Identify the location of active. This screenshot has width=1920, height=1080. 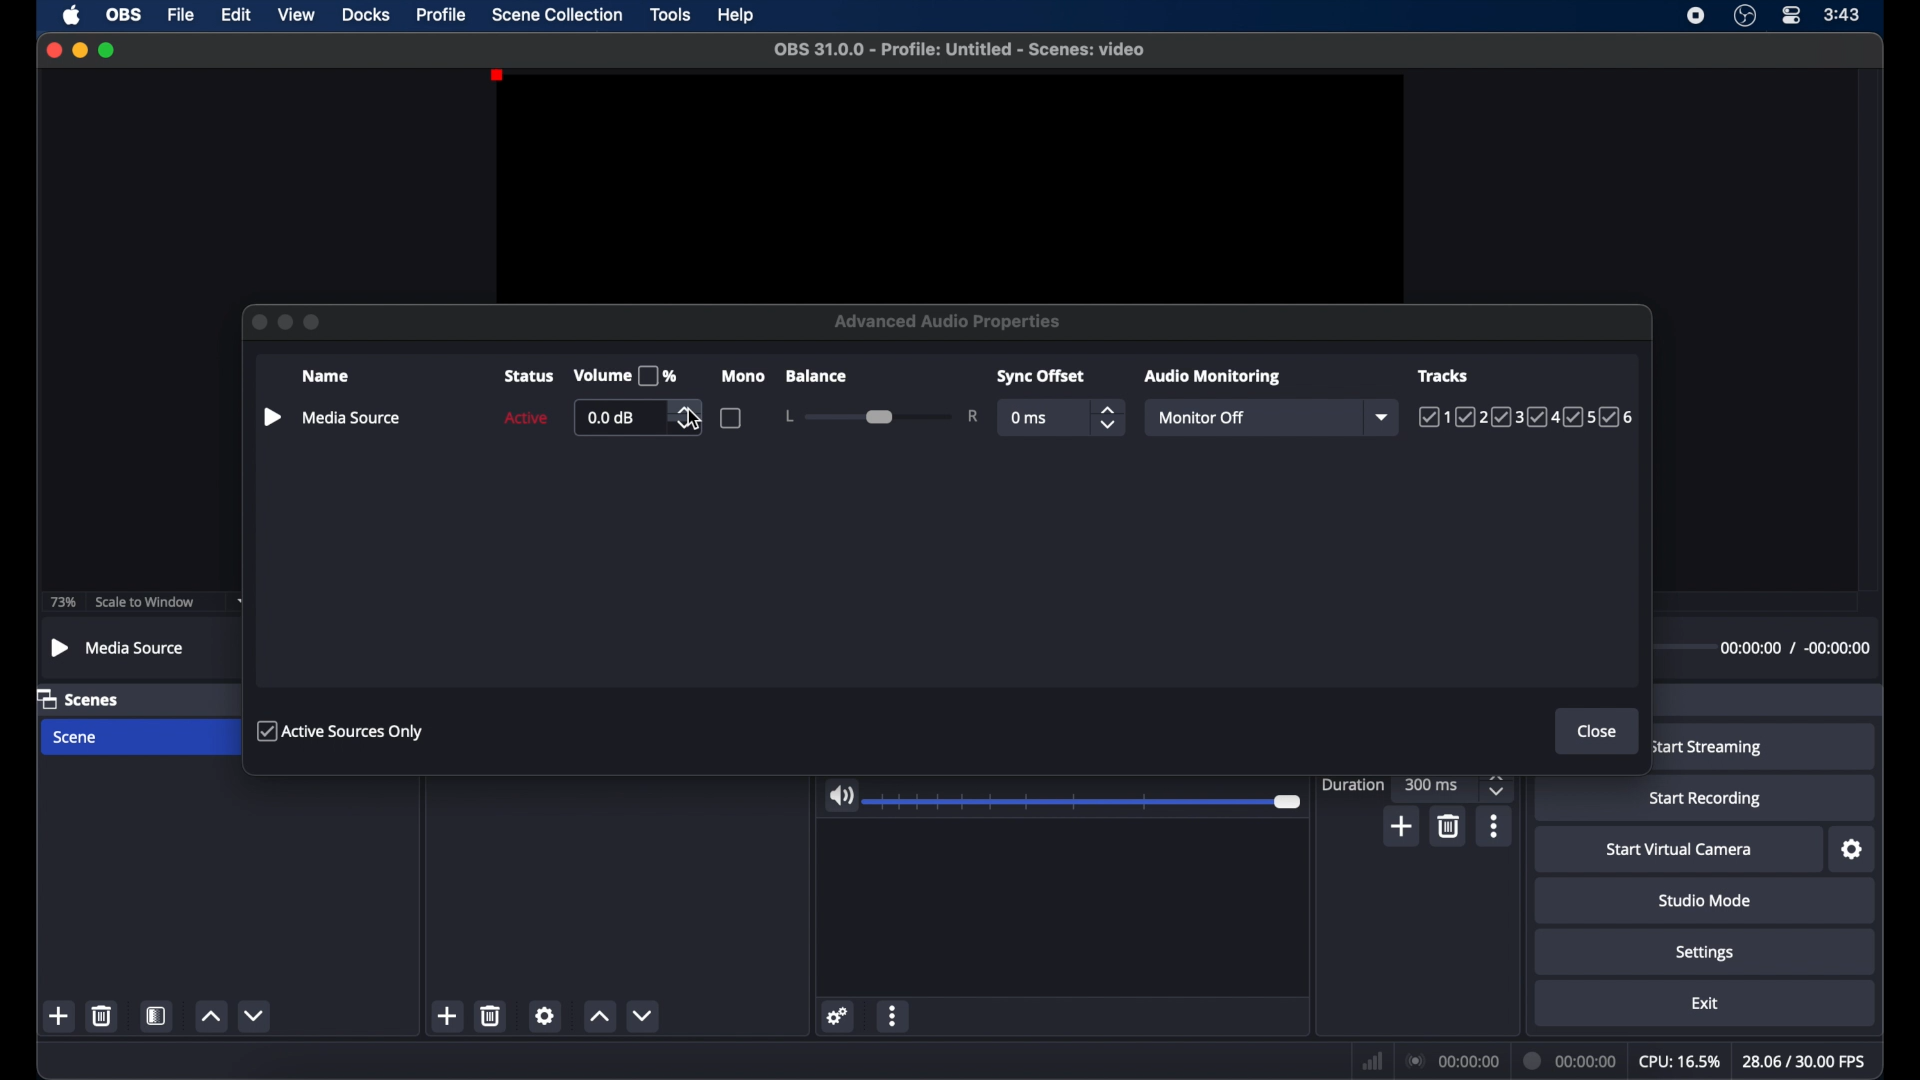
(523, 417).